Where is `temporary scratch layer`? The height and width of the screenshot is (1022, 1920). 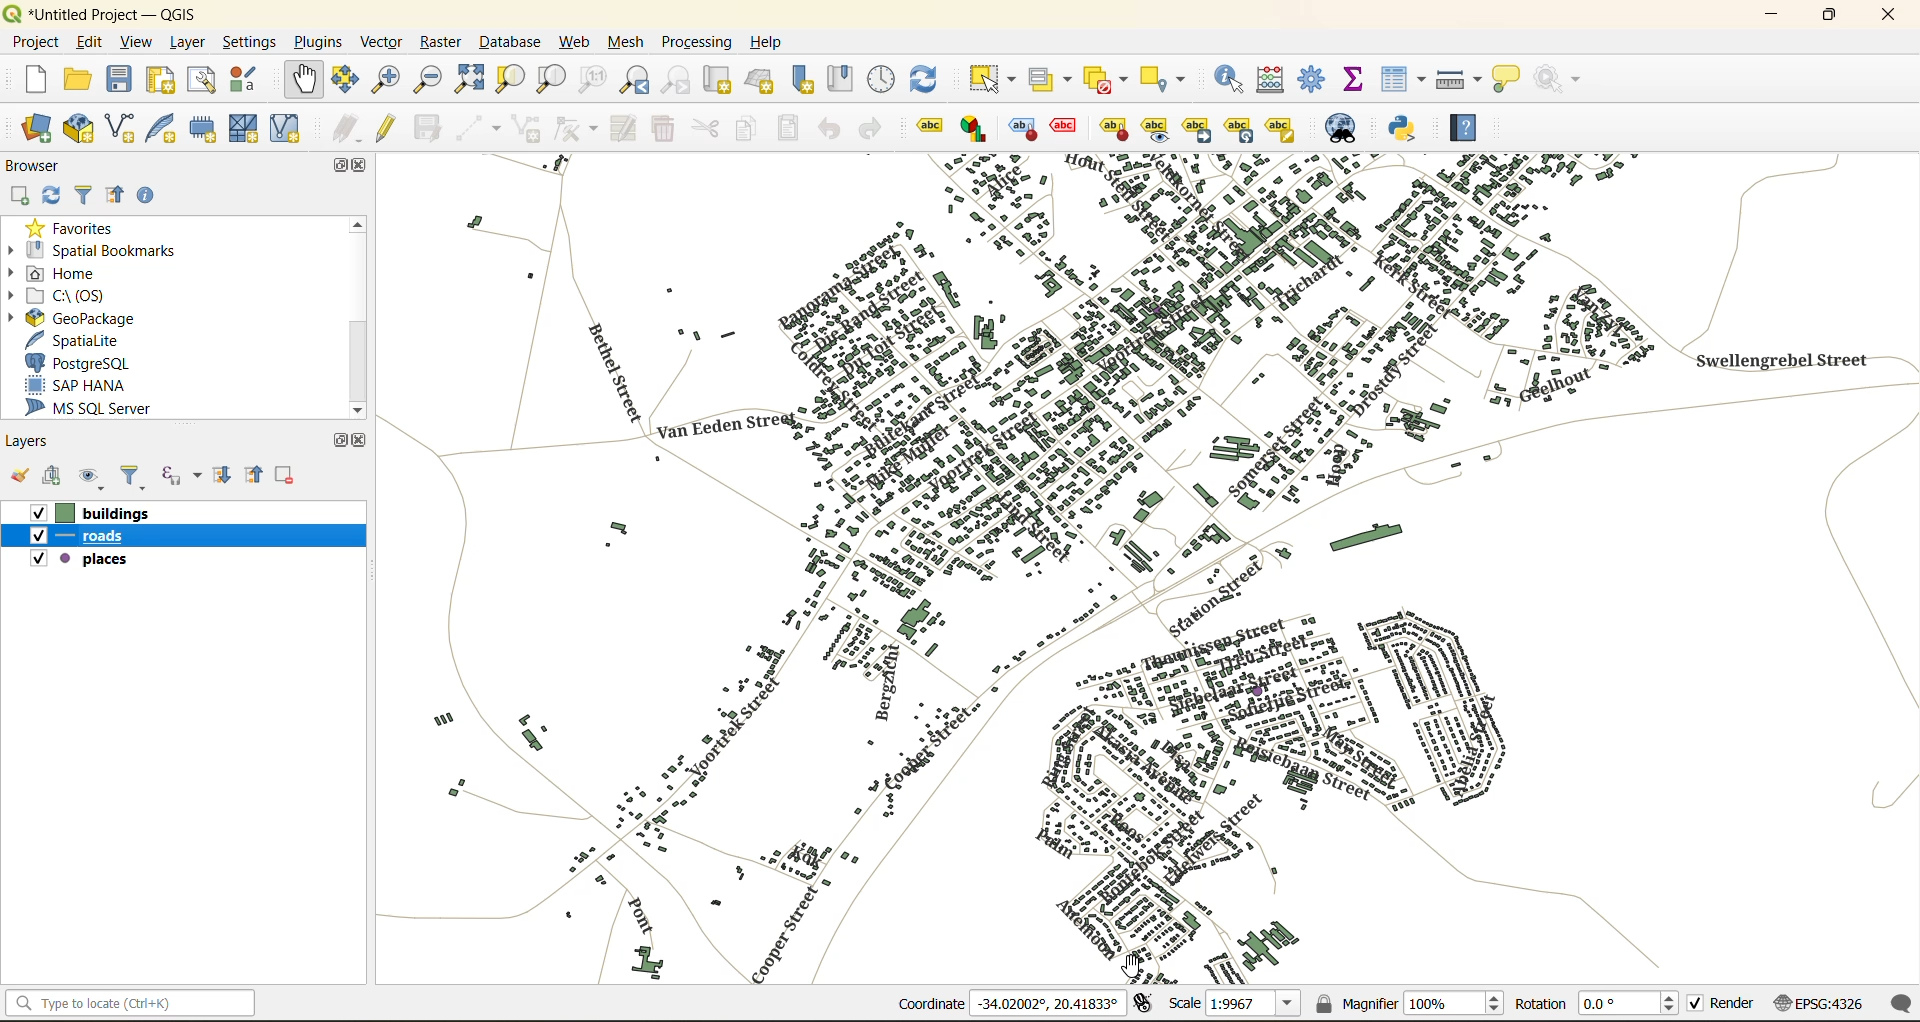
temporary scratch layer is located at coordinates (204, 128).